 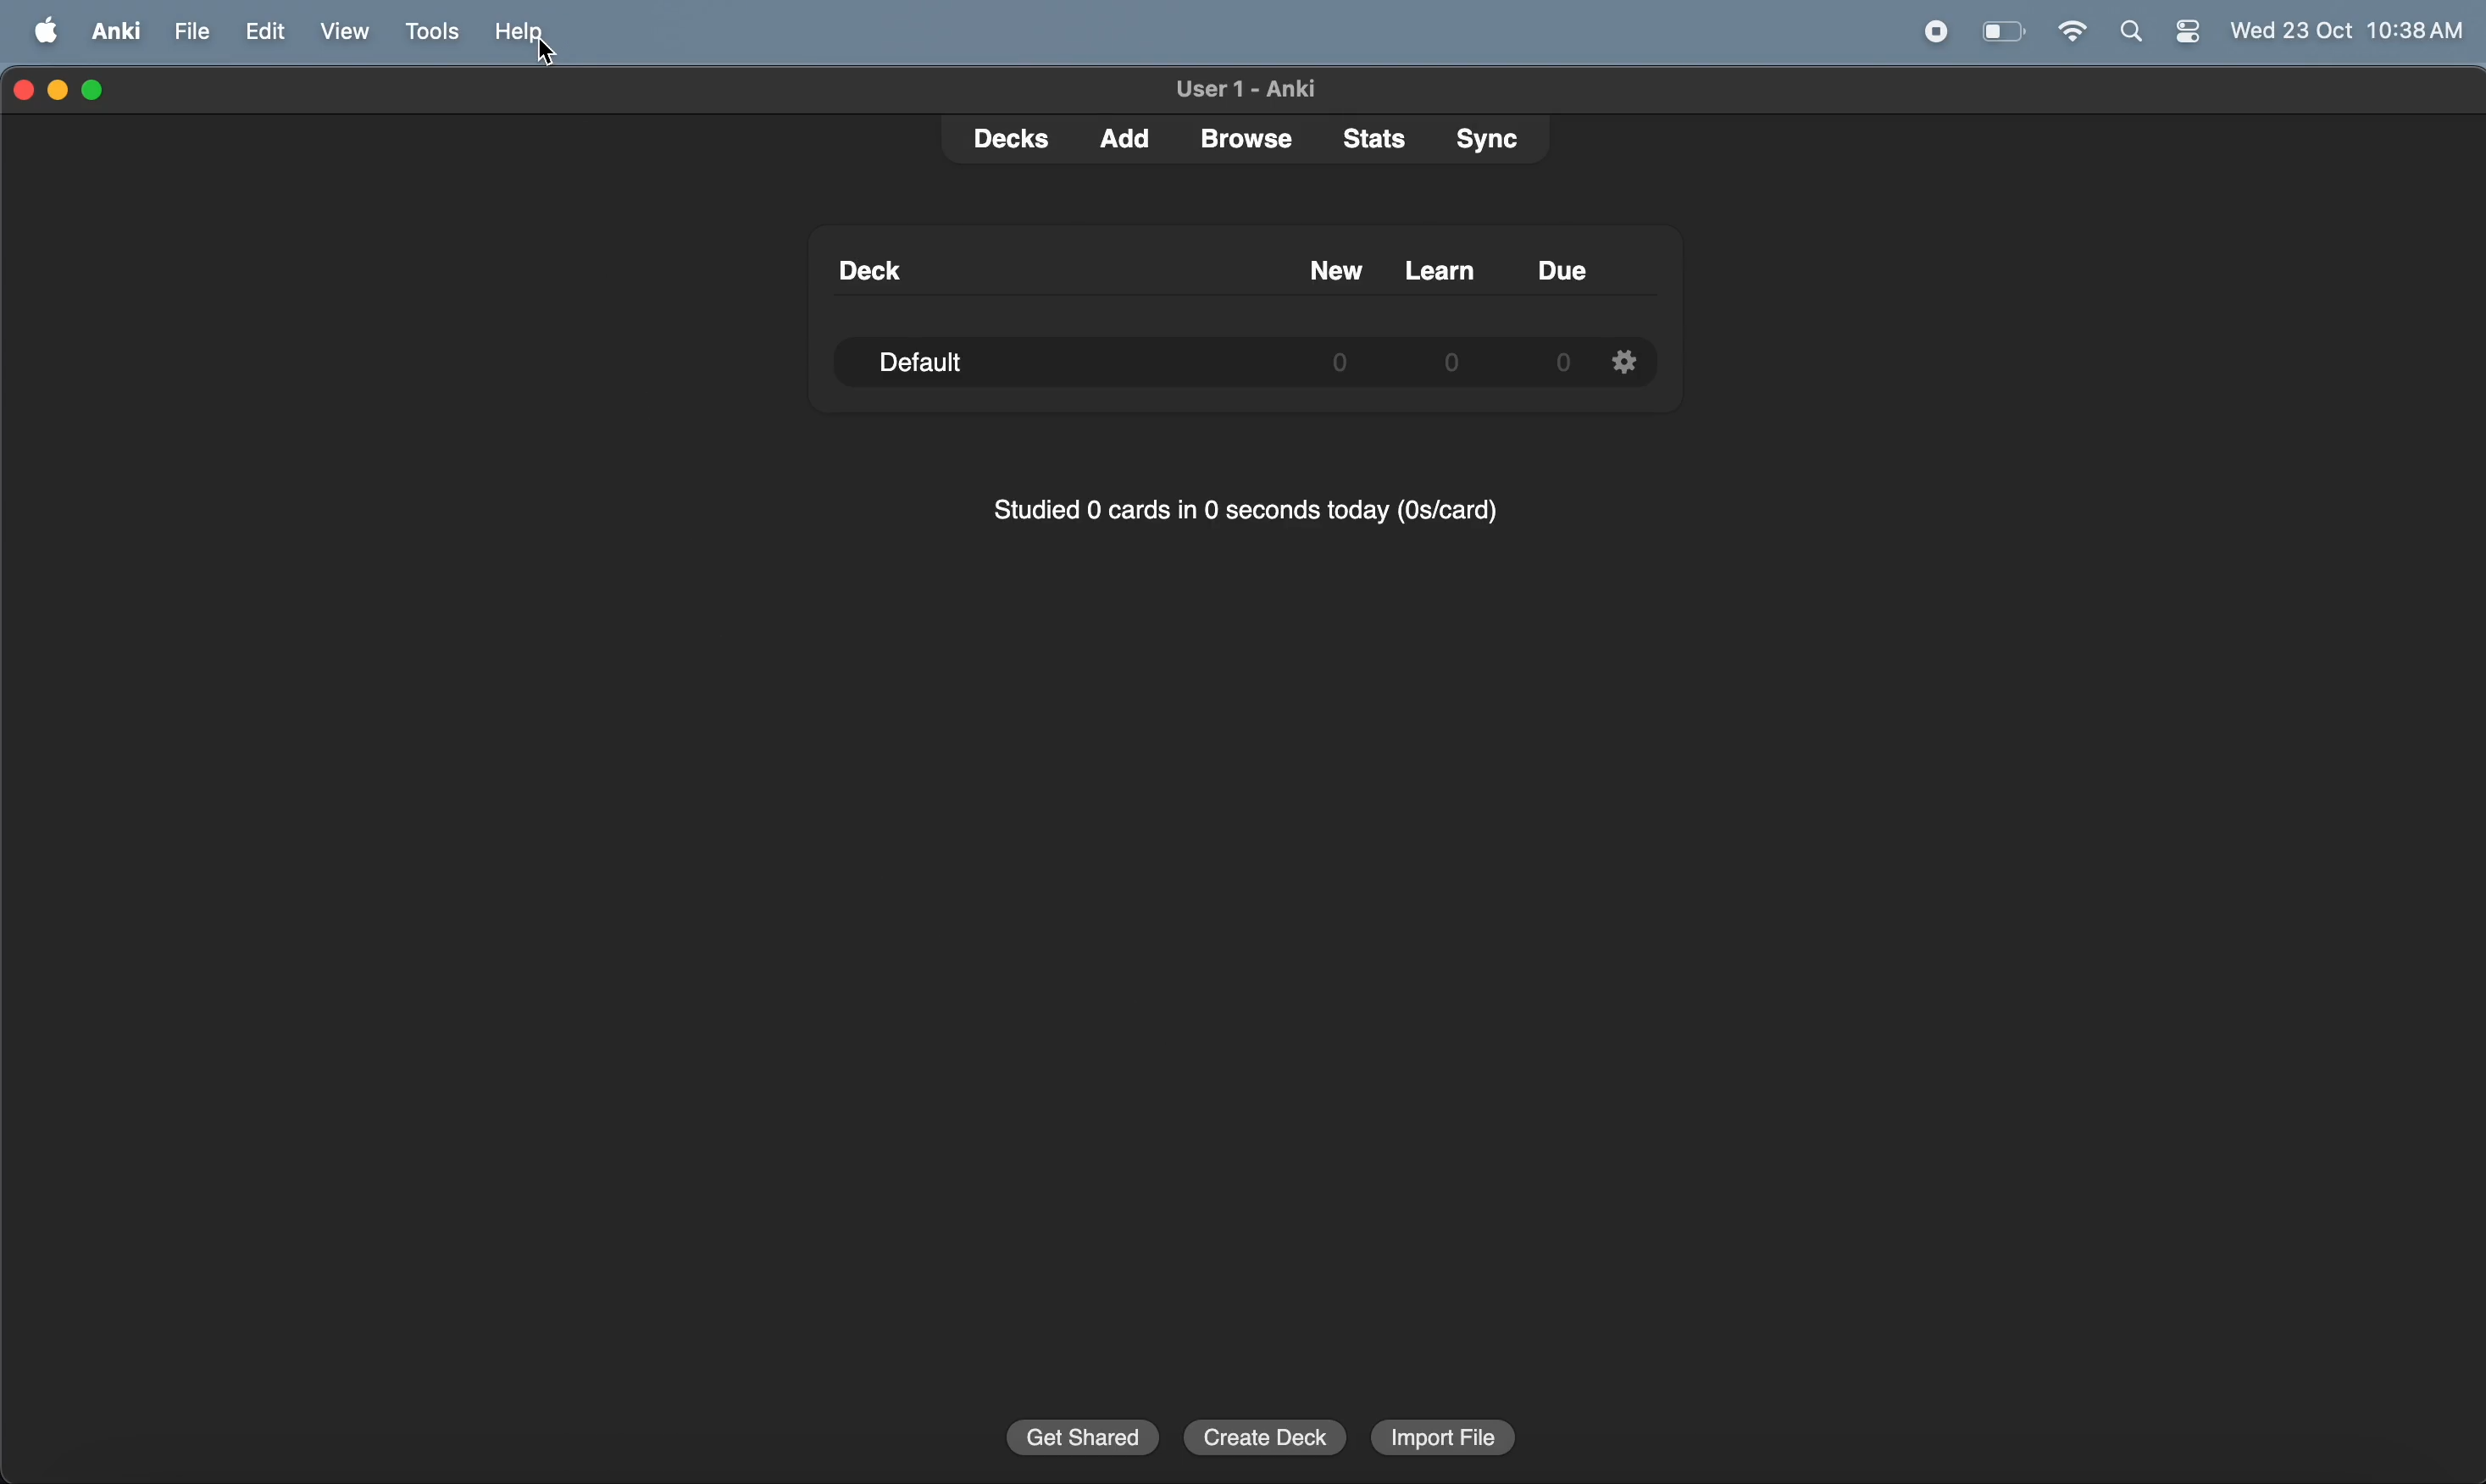 I want to click on Cursor, so click(x=547, y=53).